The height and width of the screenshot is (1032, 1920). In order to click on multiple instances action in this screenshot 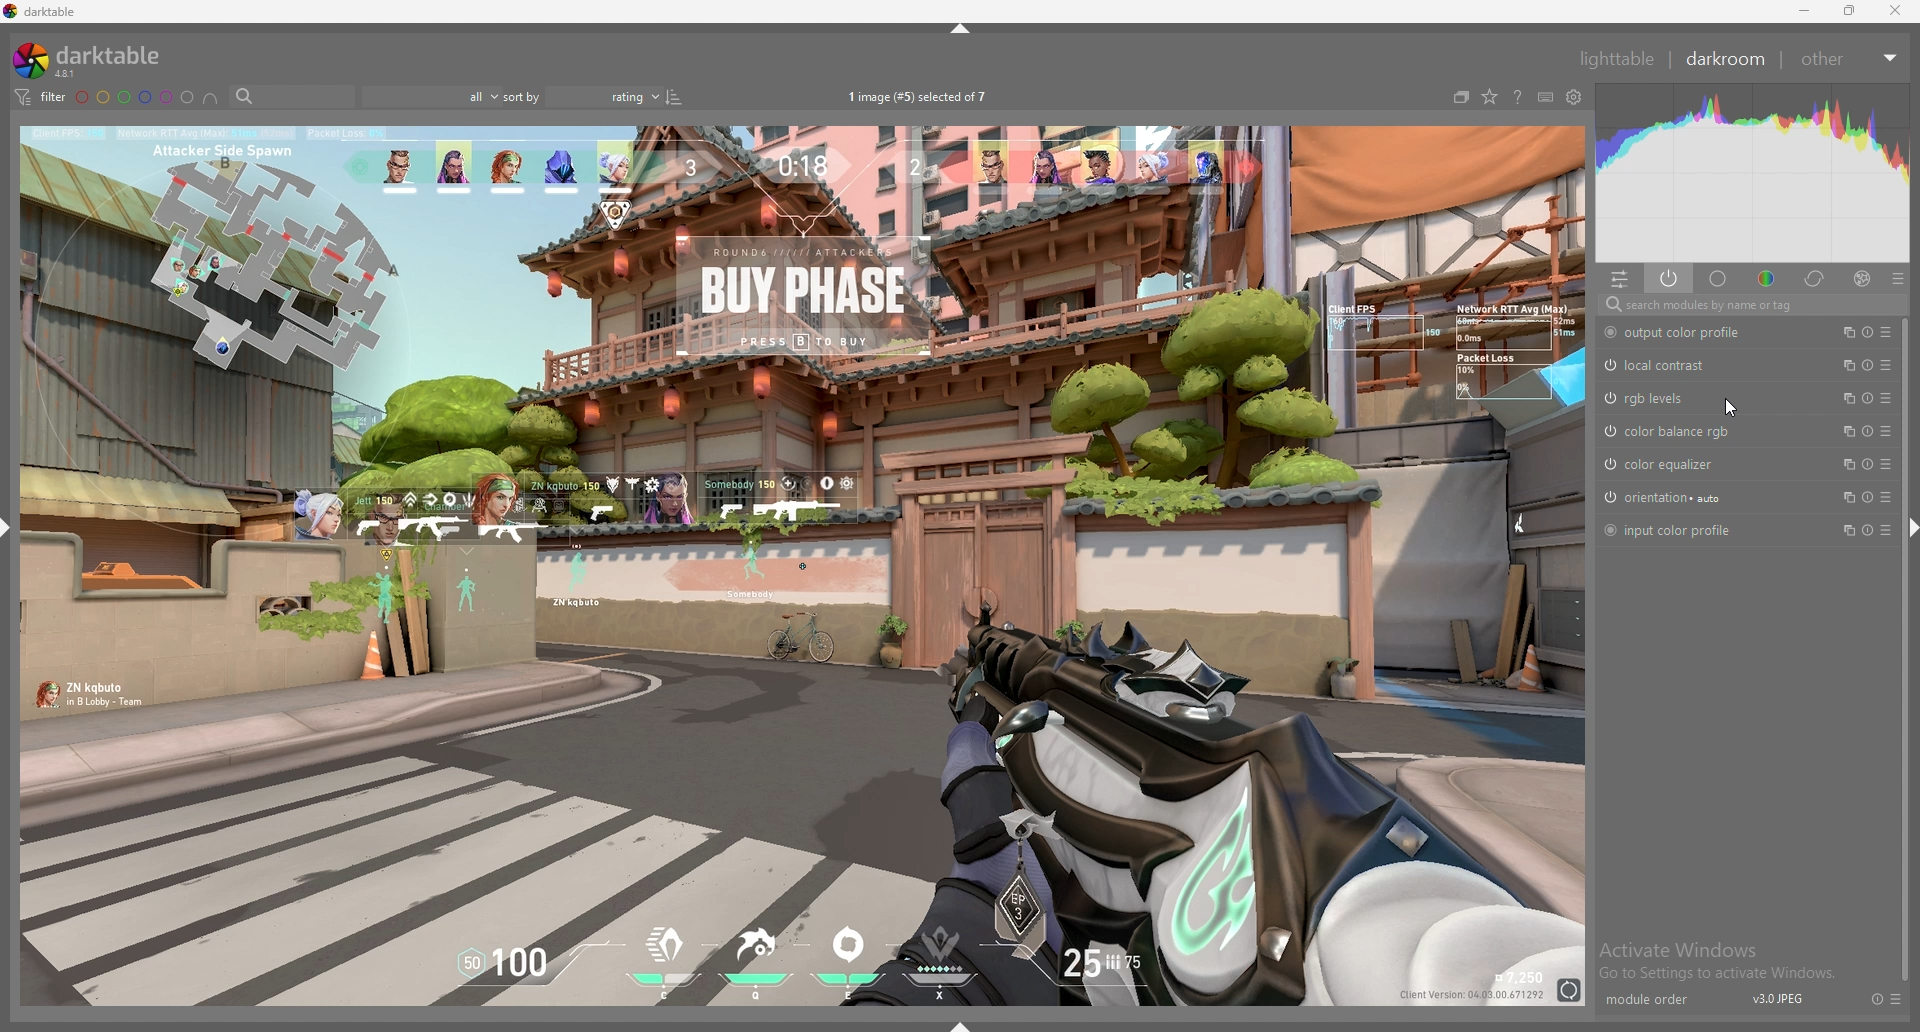, I will do `click(1843, 332)`.